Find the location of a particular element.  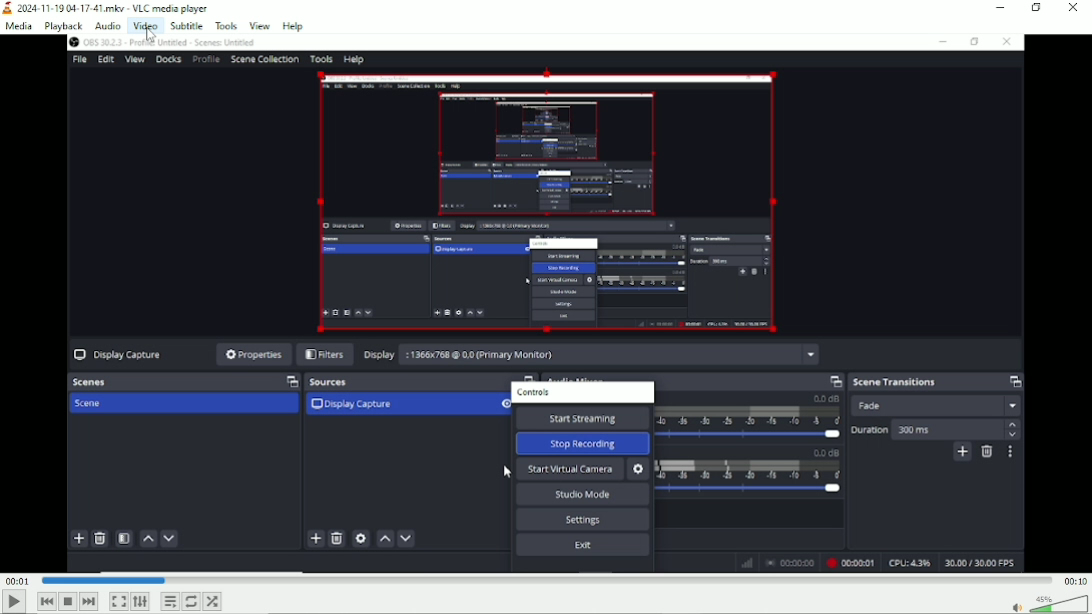

Toggle playlist is located at coordinates (170, 601).